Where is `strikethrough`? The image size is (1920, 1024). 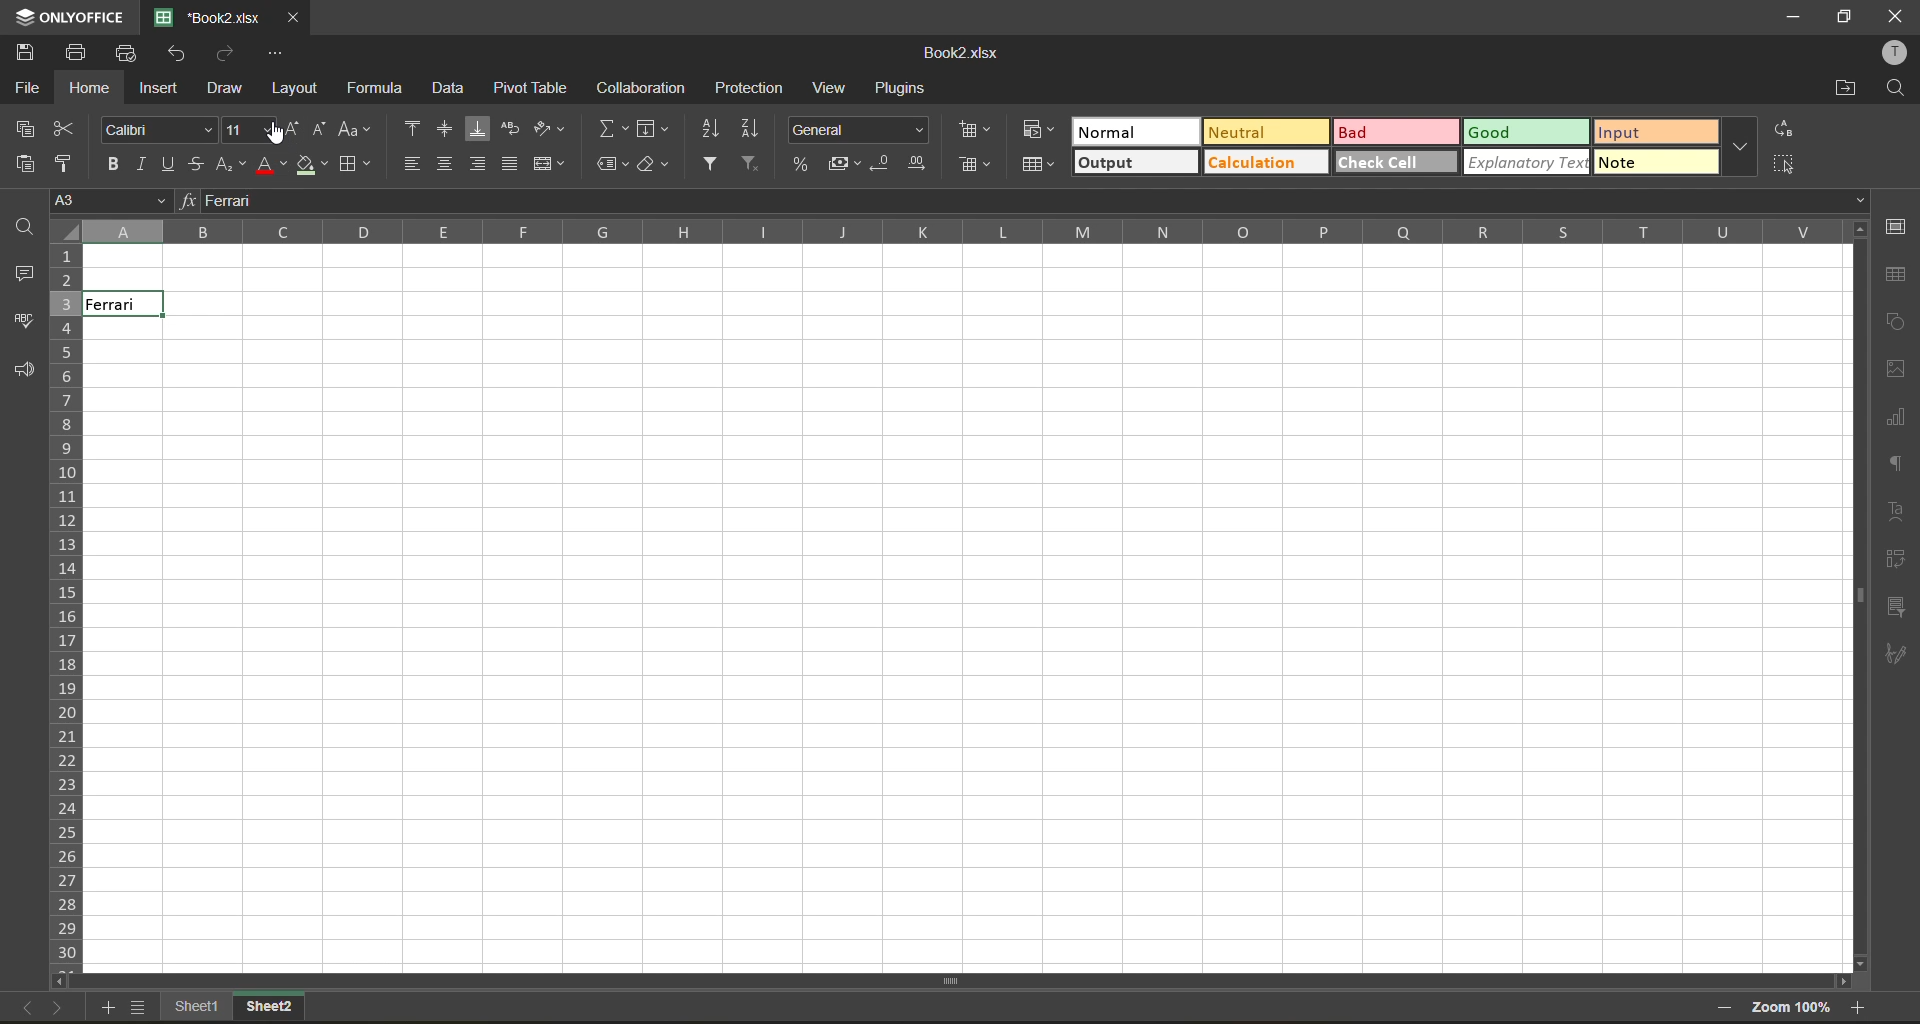 strikethrough is located at coordinates (193, 162).